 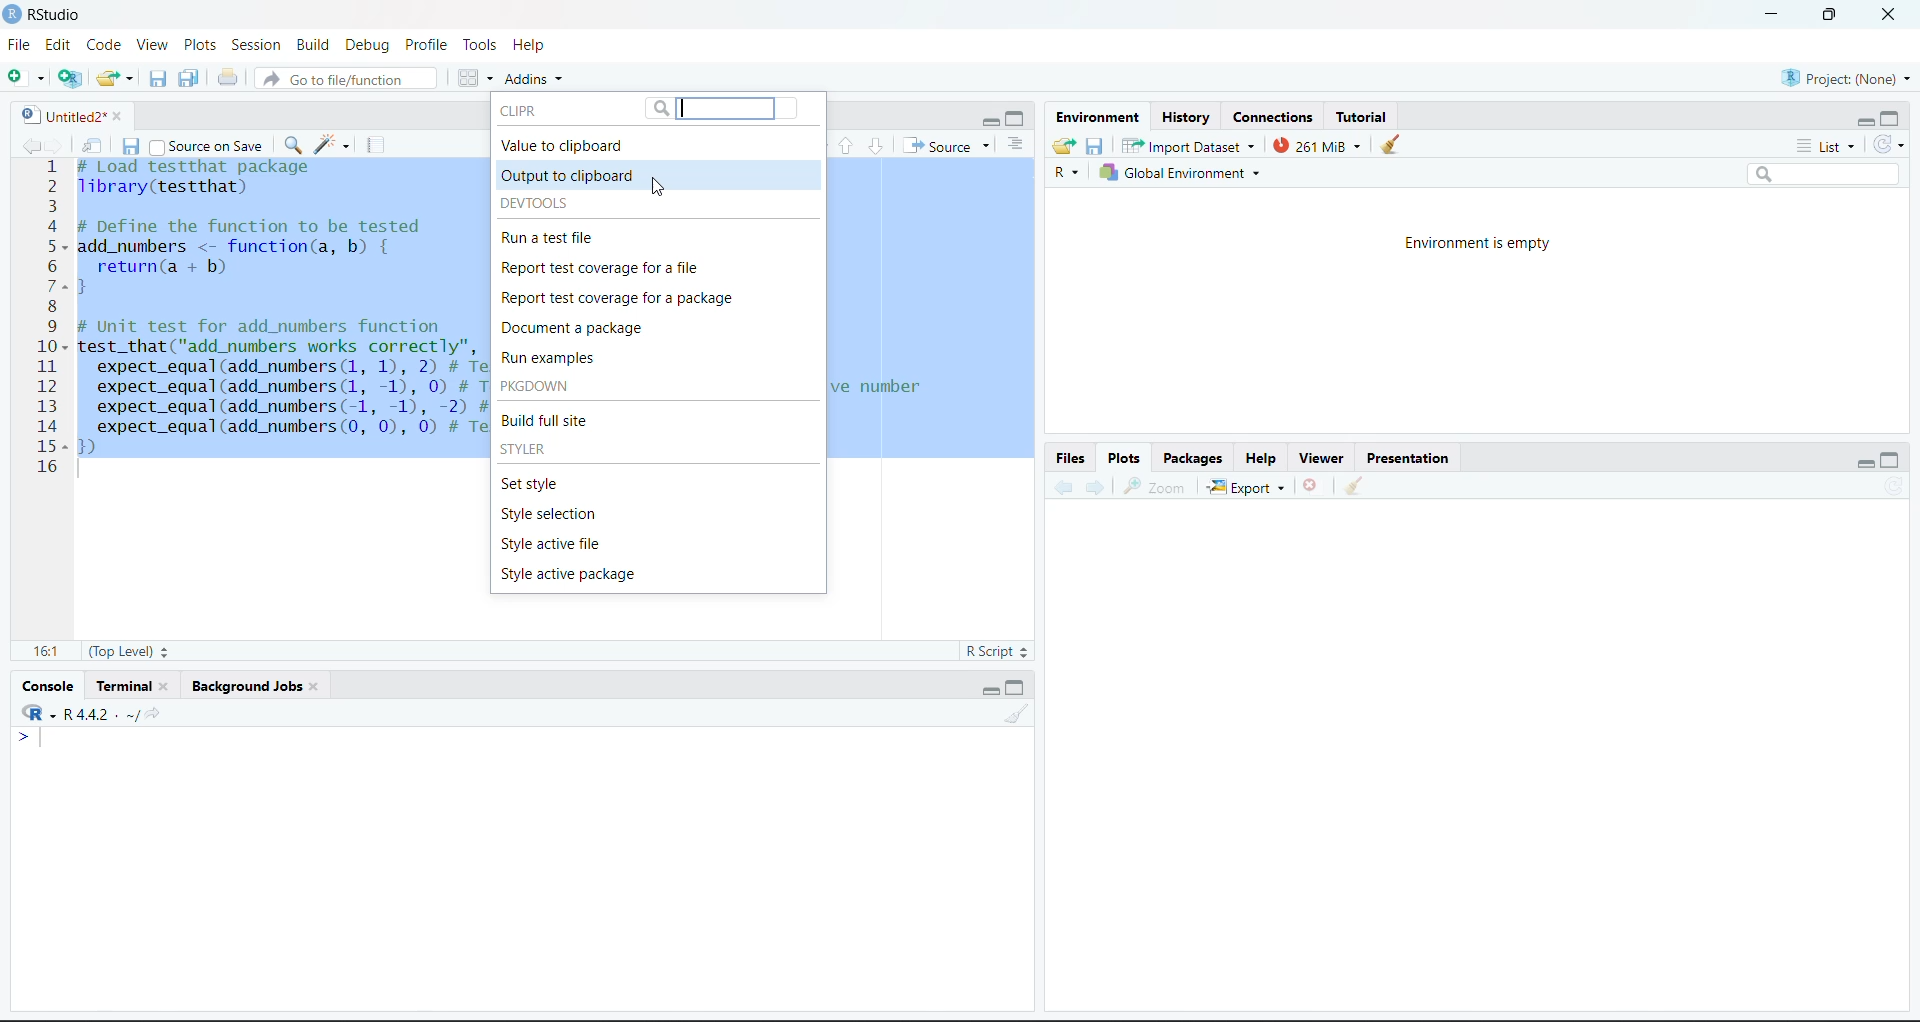 I want to click on Source on save, so click(x=206, y=147).